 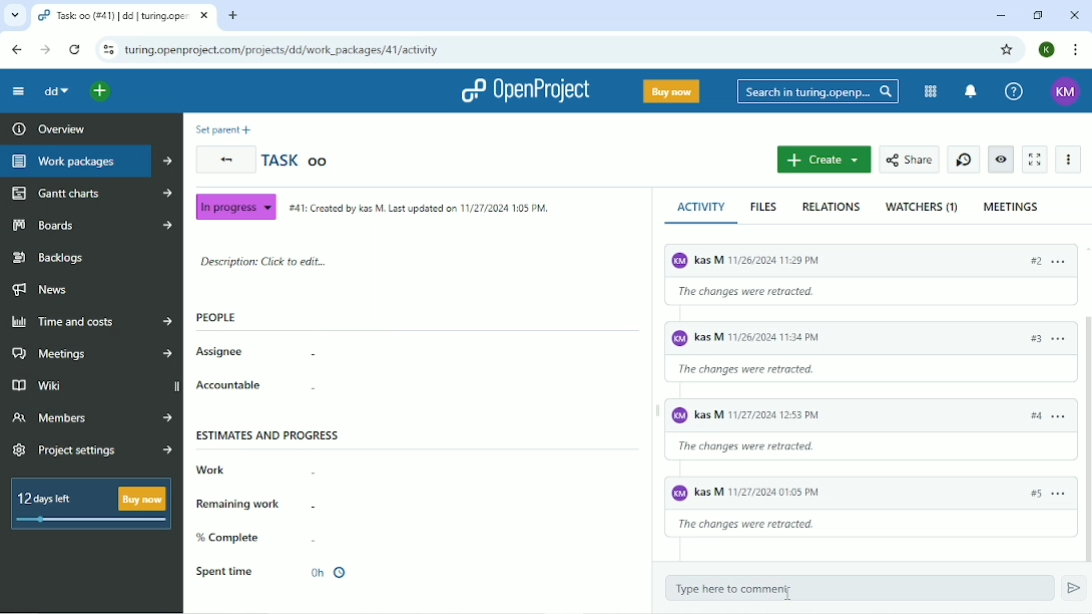 What do you see at coordinates (1047, 49) in the screenshot?
I see `K` at bounding box center [1047, 49].